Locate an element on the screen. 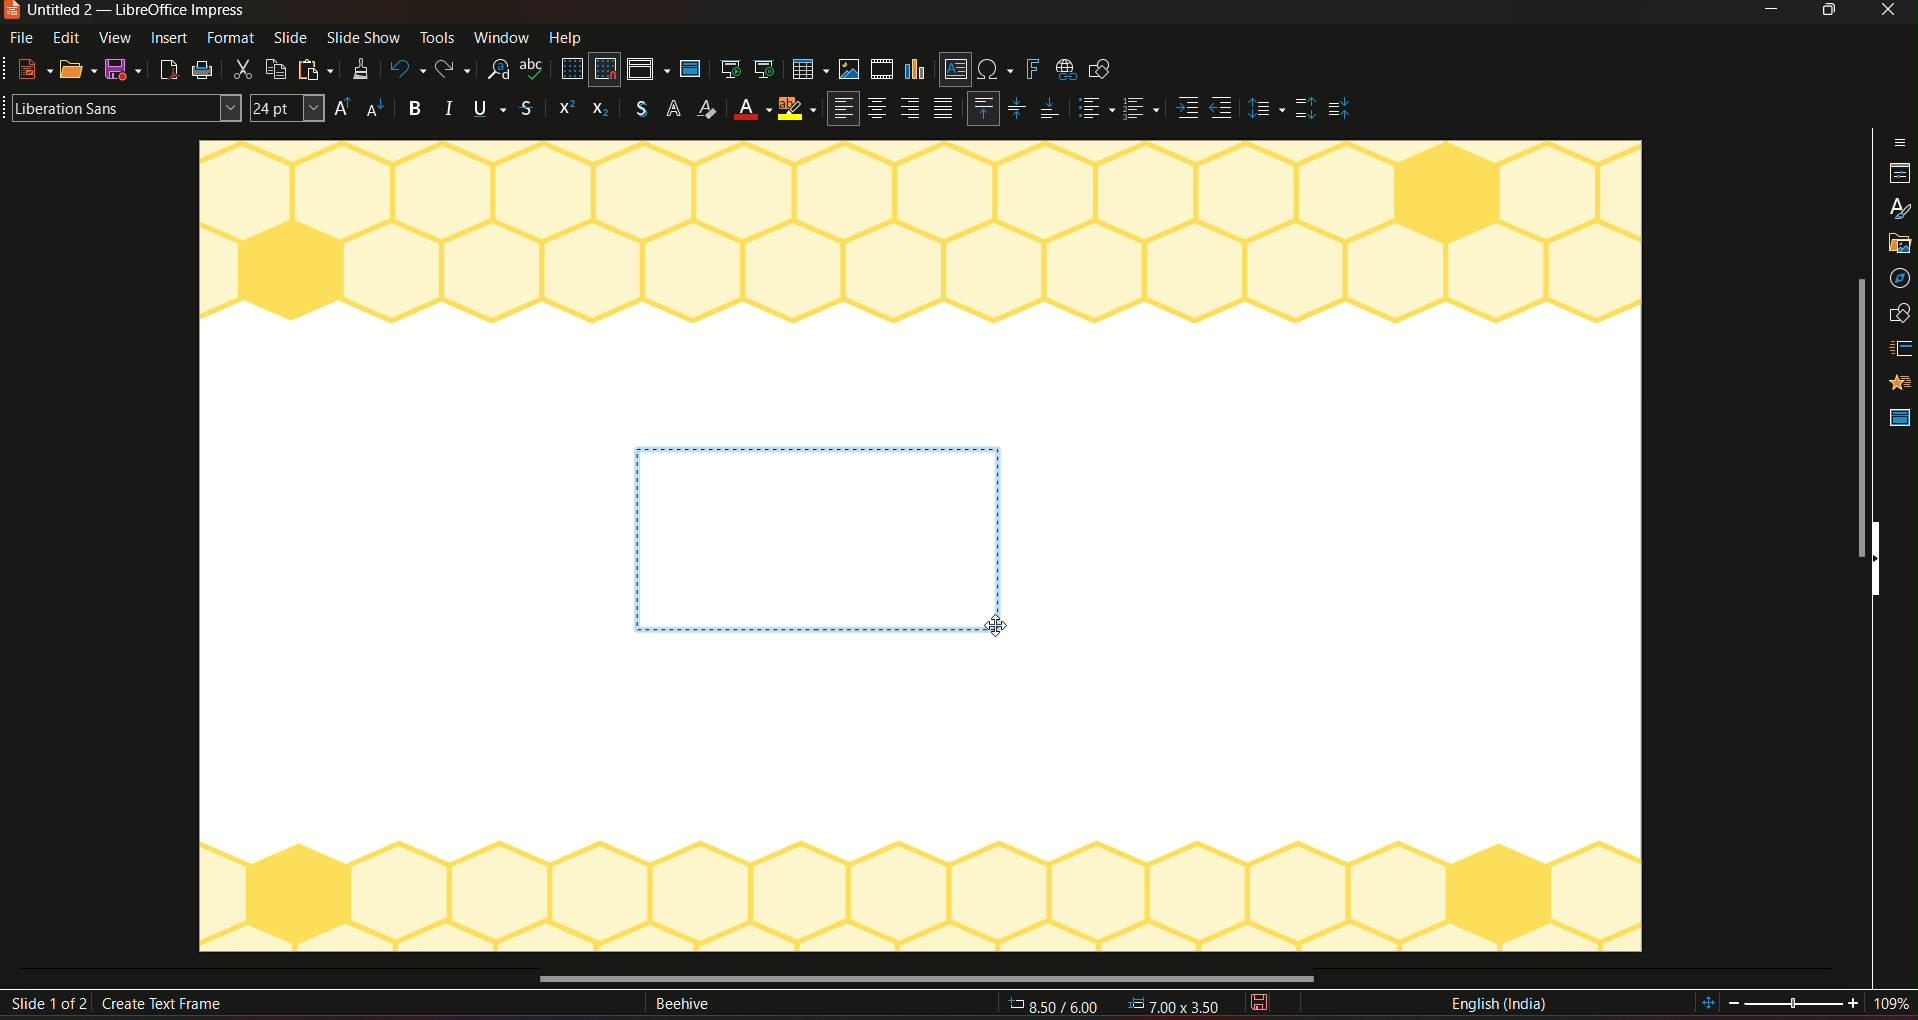 This screenshot has height=1020, width=1918. slide is located at coordinates (289, 39).